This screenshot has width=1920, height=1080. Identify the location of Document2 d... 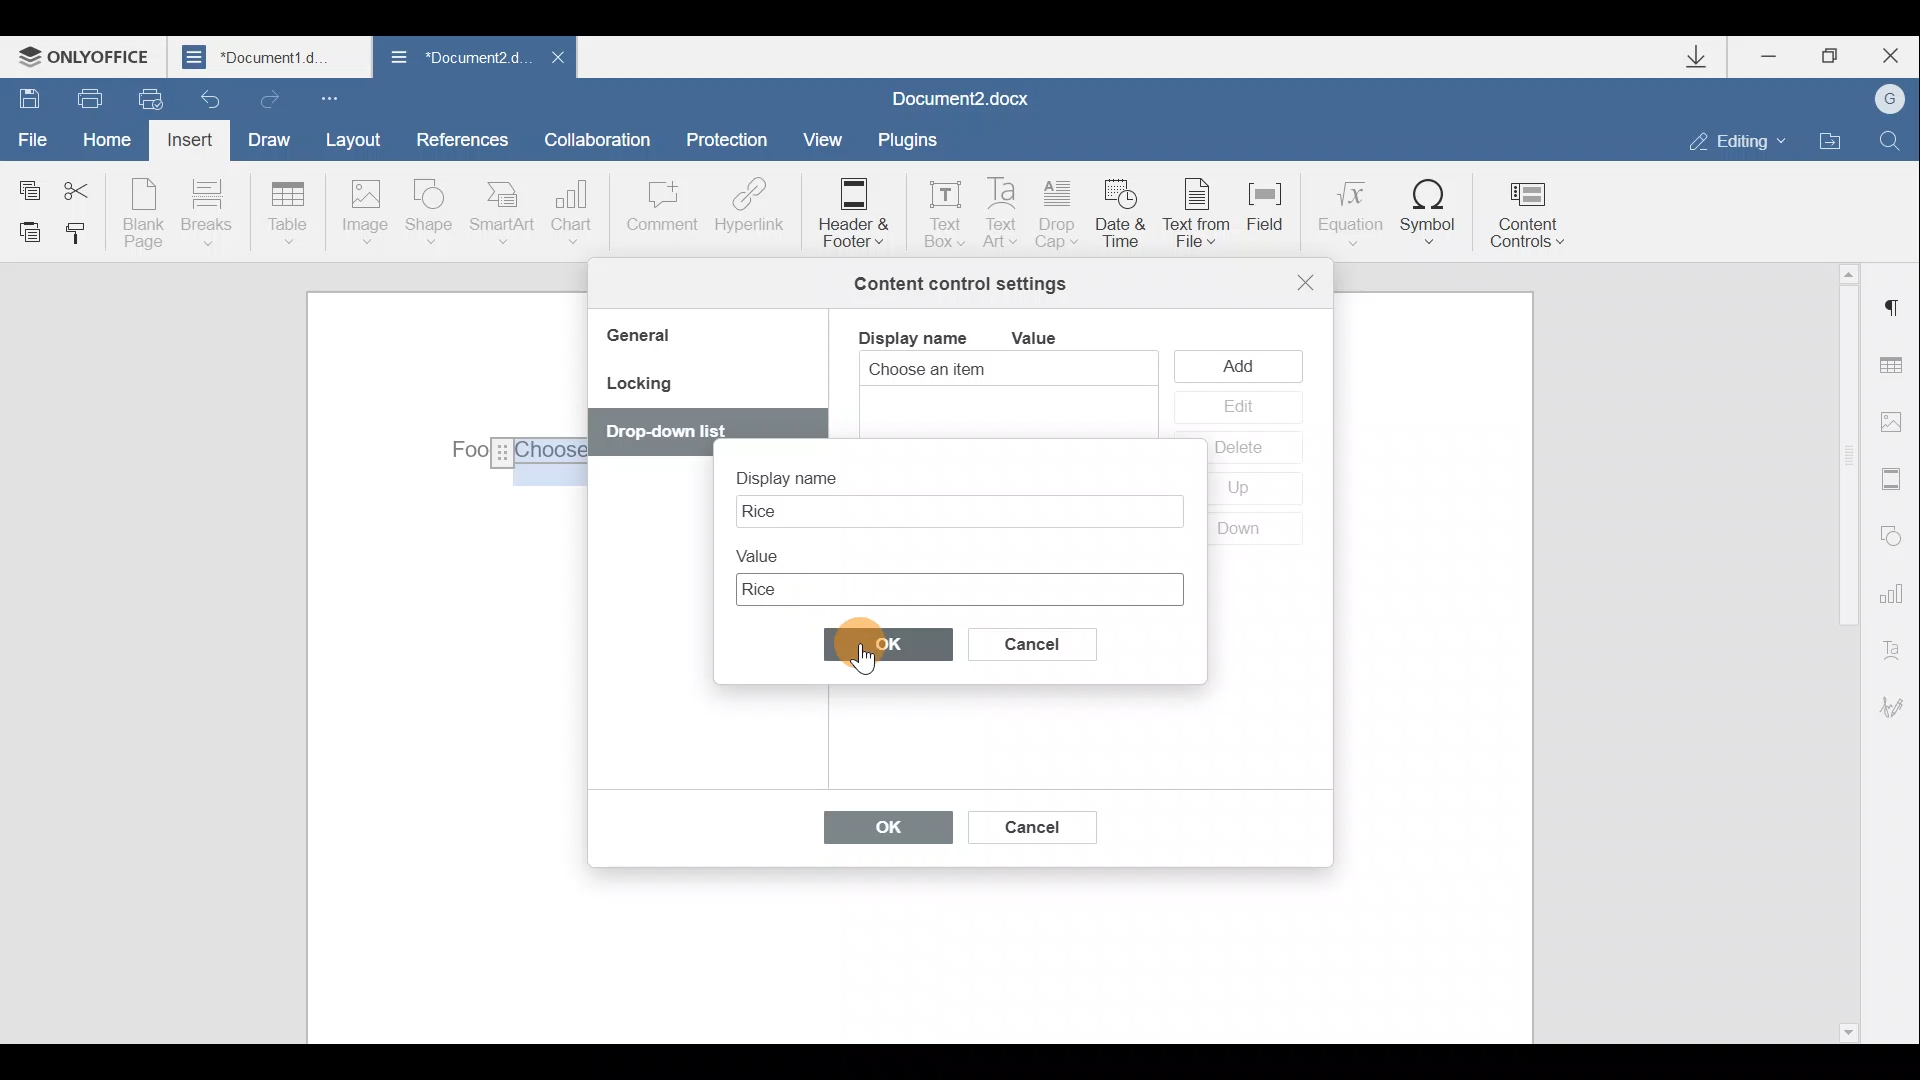
(458, 61).